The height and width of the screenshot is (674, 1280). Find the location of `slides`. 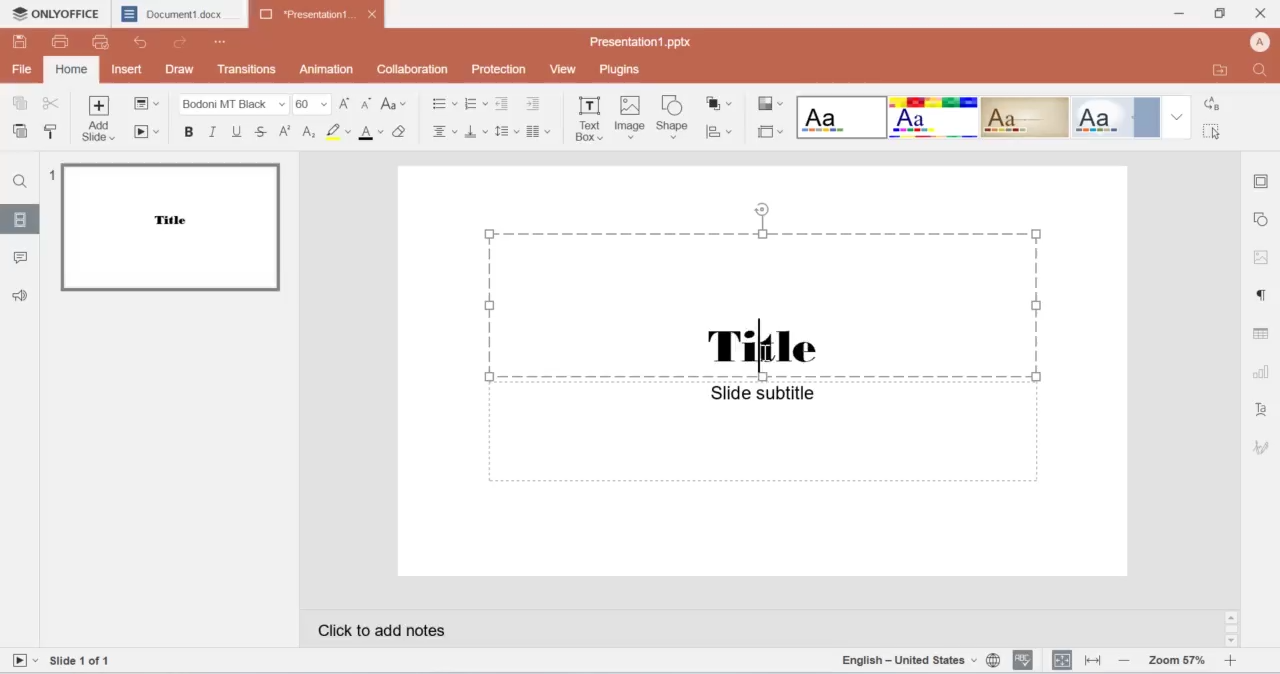

slides is located at coordinates (21, 222).